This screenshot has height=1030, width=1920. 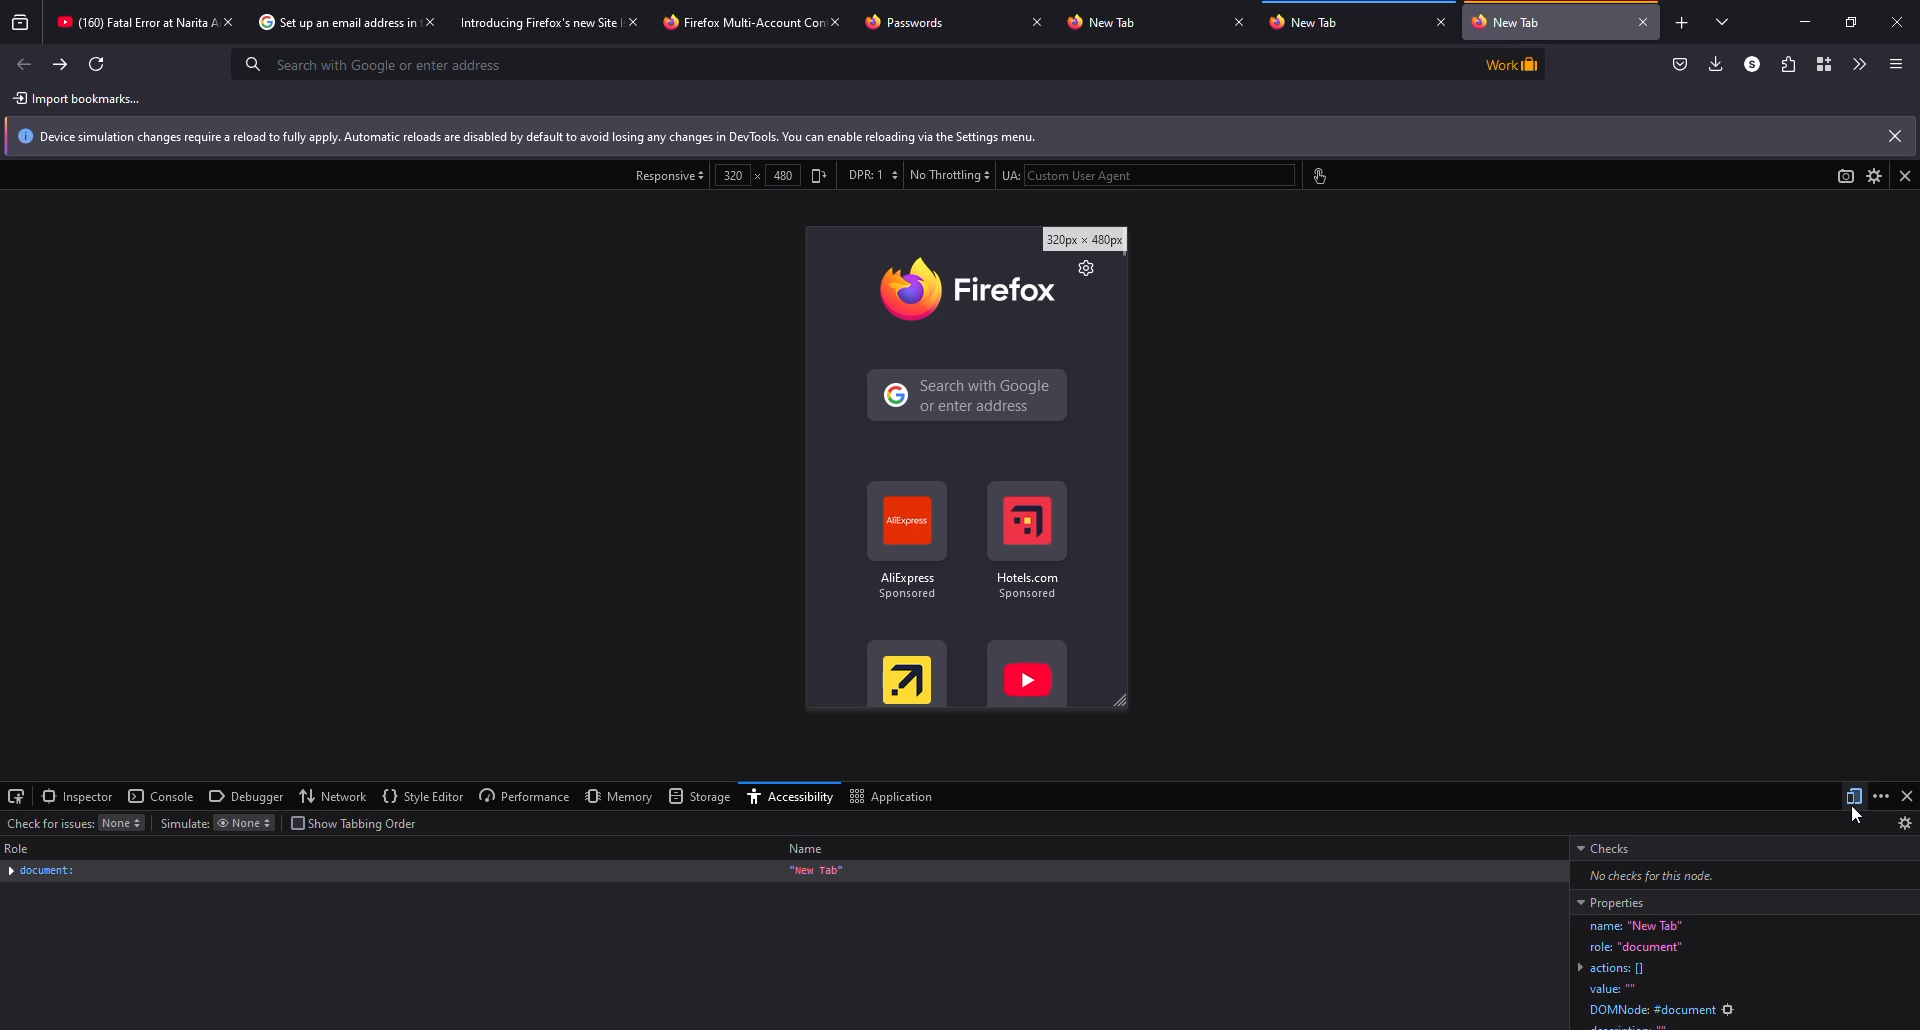 I want to click on tap, so click(x=1317, y=177).